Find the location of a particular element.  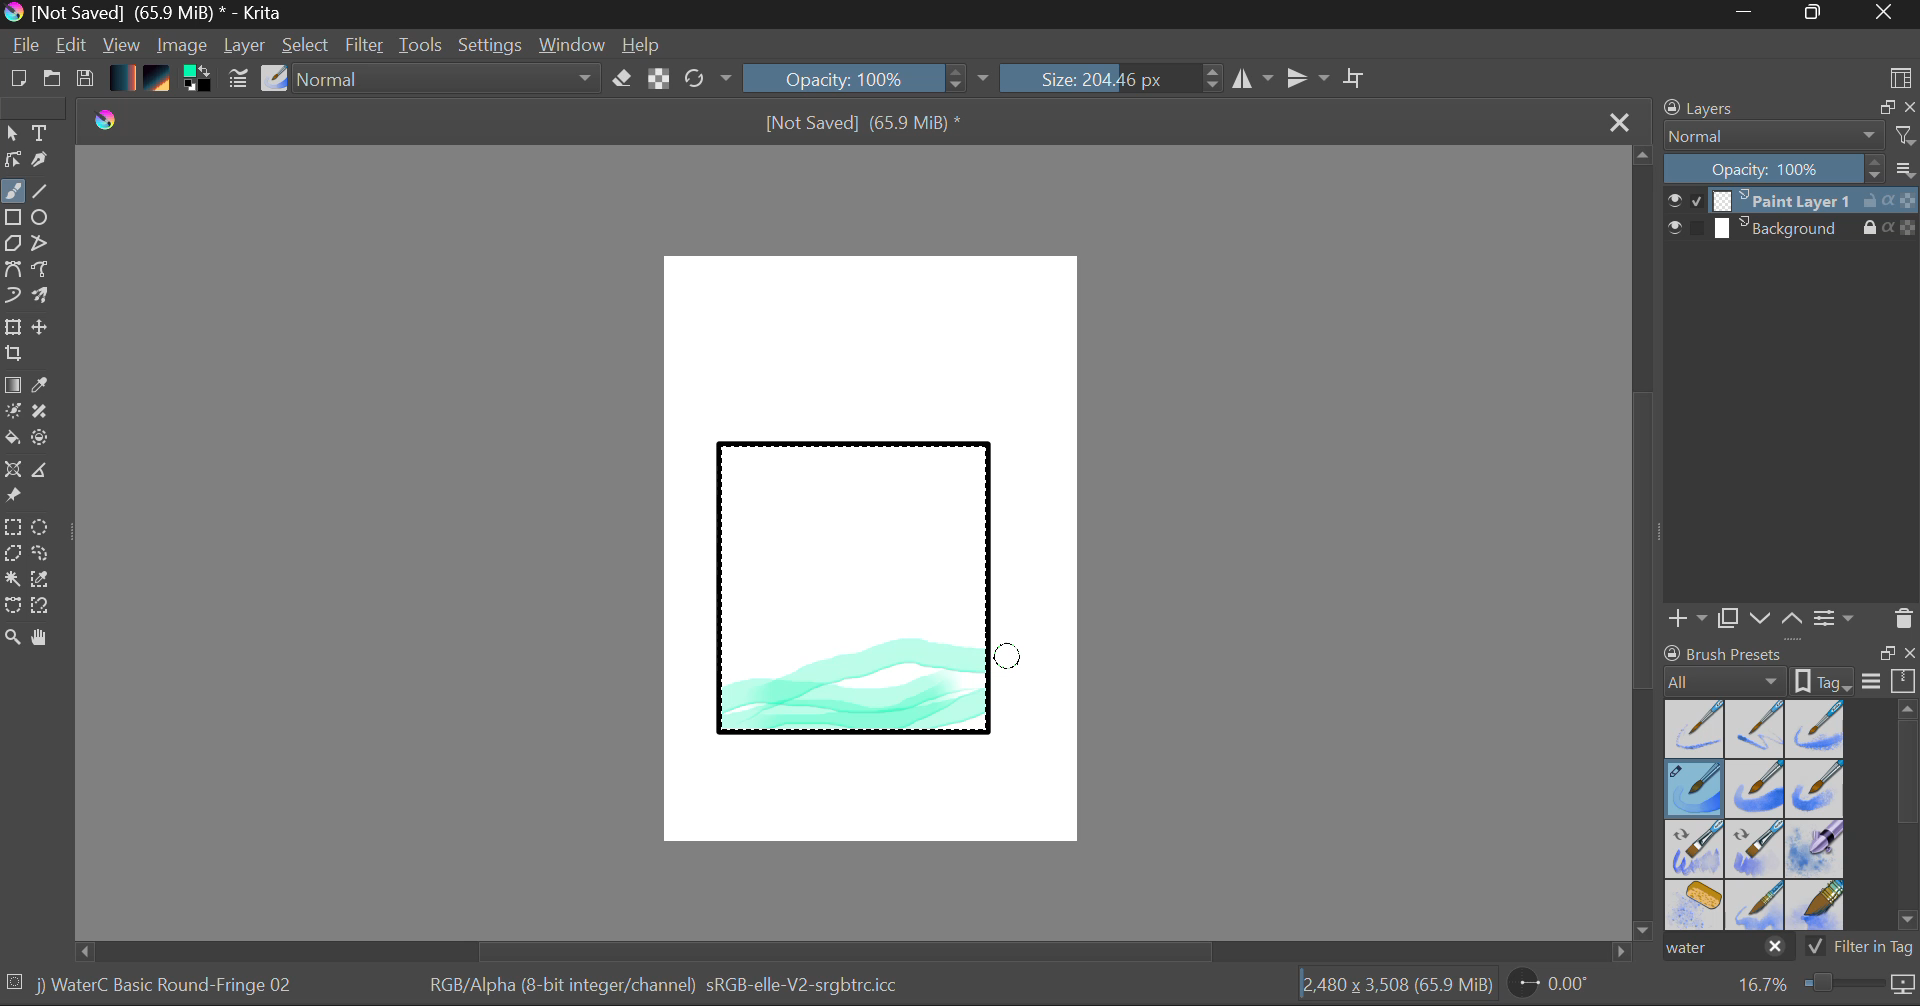

Color Information is located at coordinates (662, 987).